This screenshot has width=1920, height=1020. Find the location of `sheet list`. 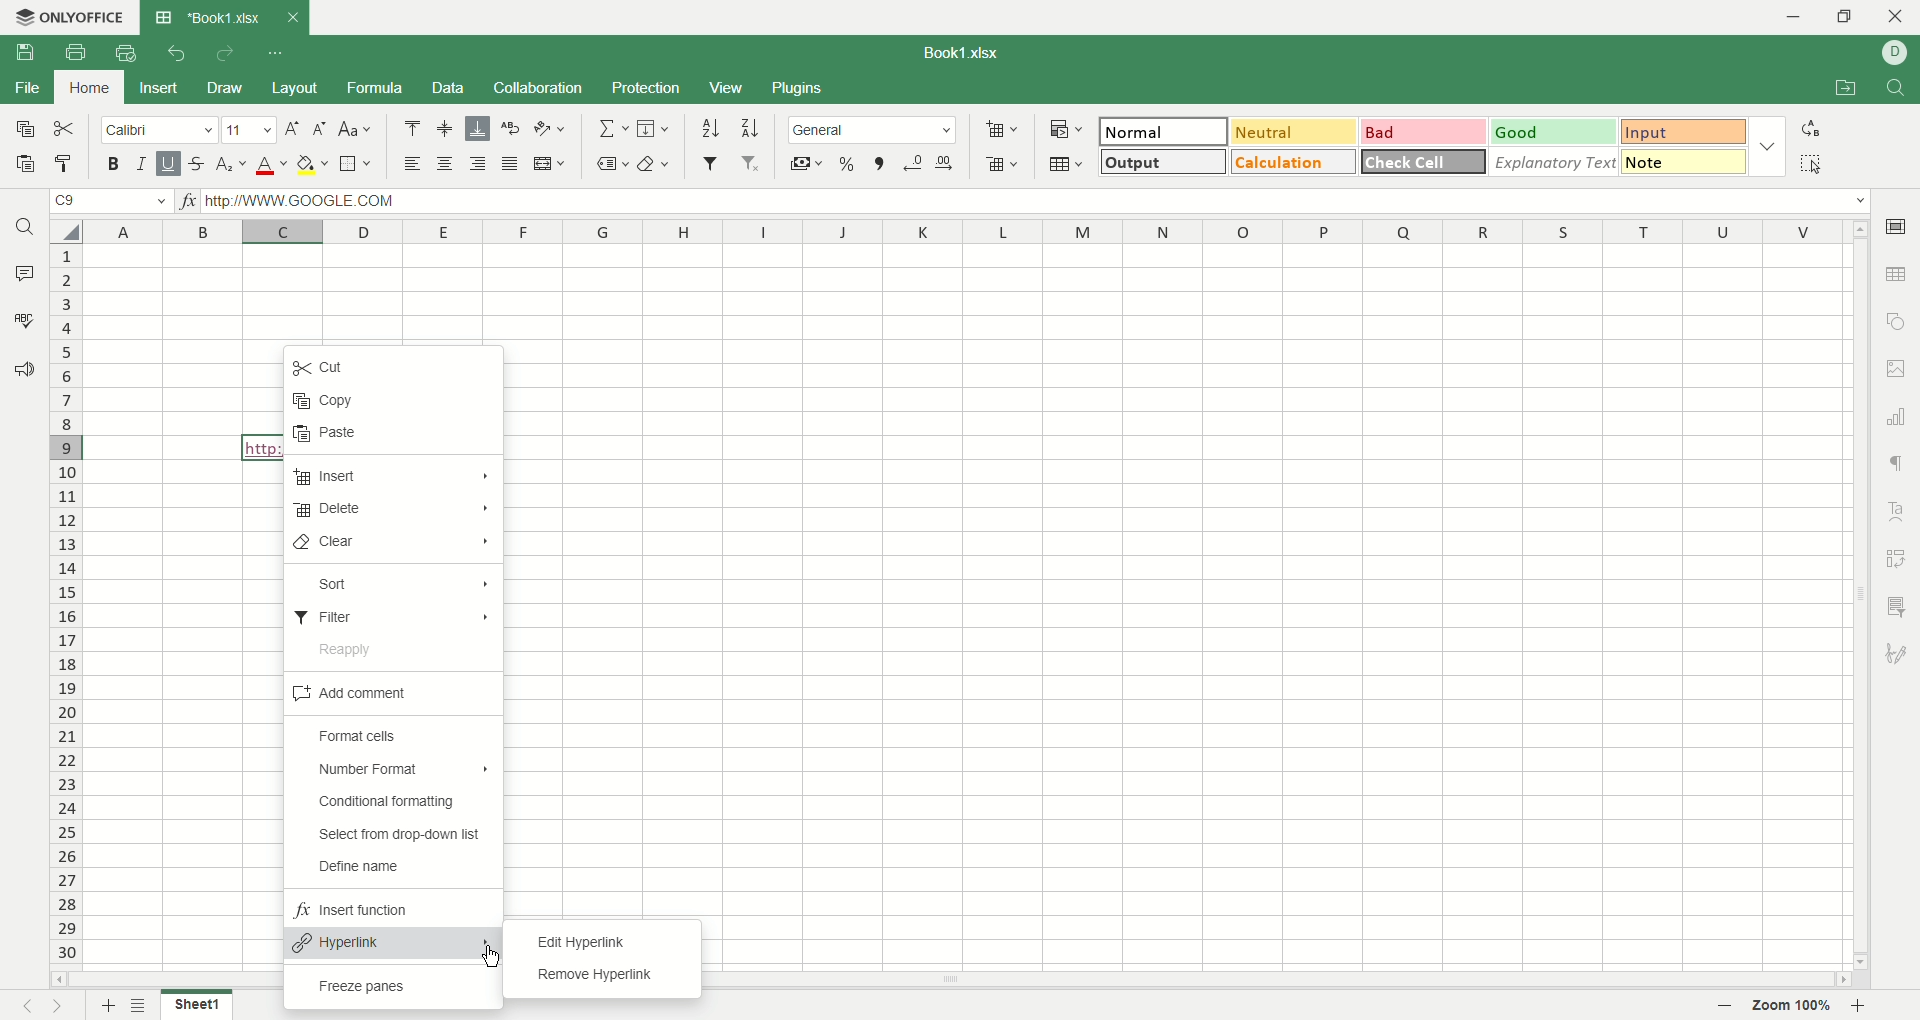

sheet list is located at coordinates (145, 1007).